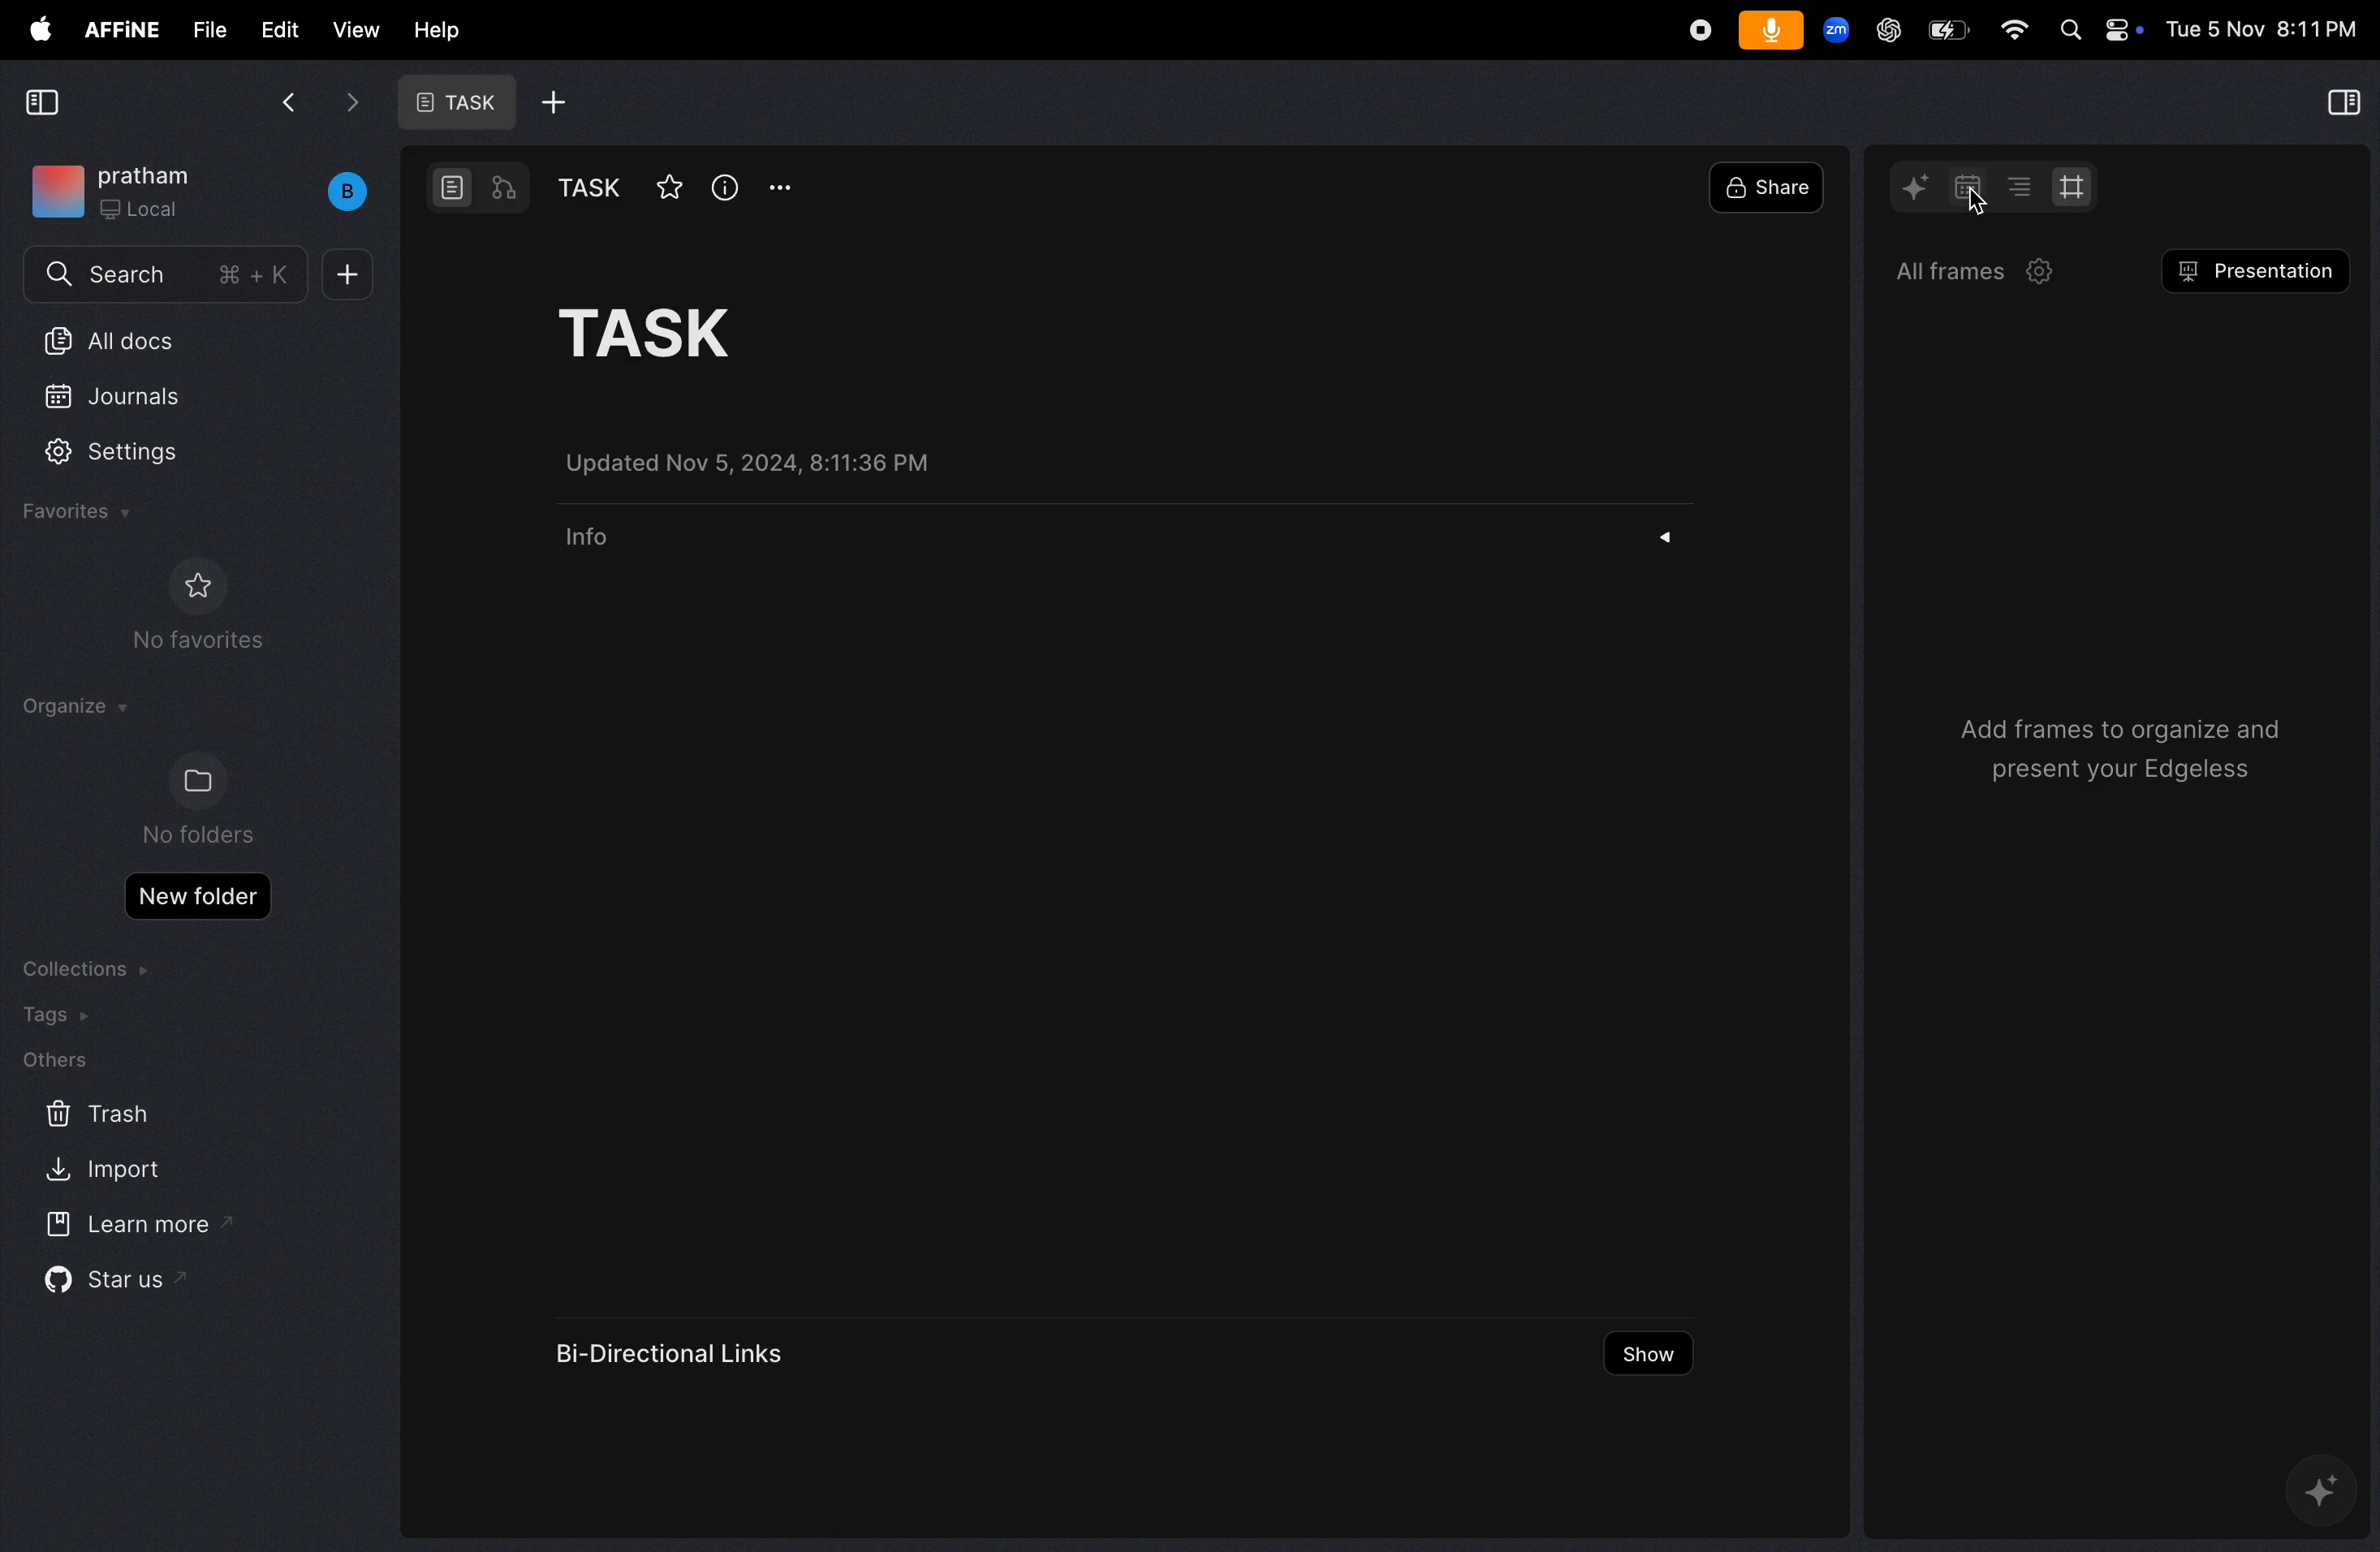 This screenshot has width=2380, height=1552. Describe the element at coordinates (587, 188) in the screenshot. I see `` at that location.